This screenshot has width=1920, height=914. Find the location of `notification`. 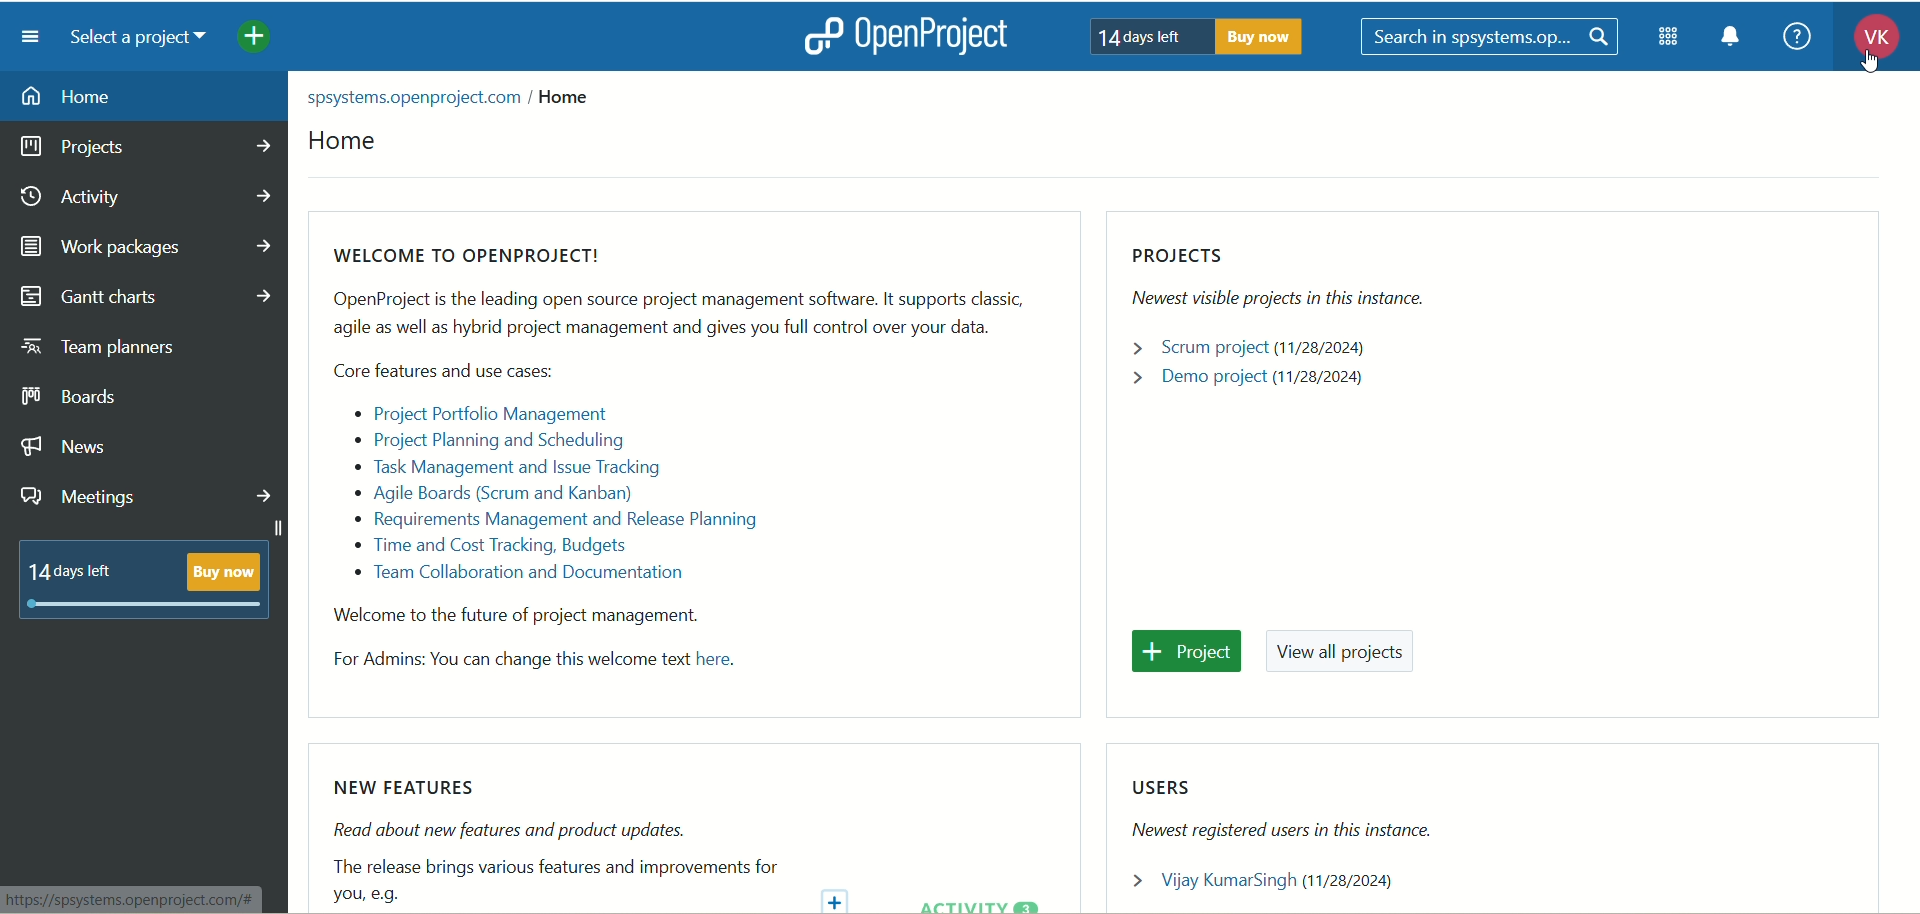

notification is located at coordinates (1738, 40).